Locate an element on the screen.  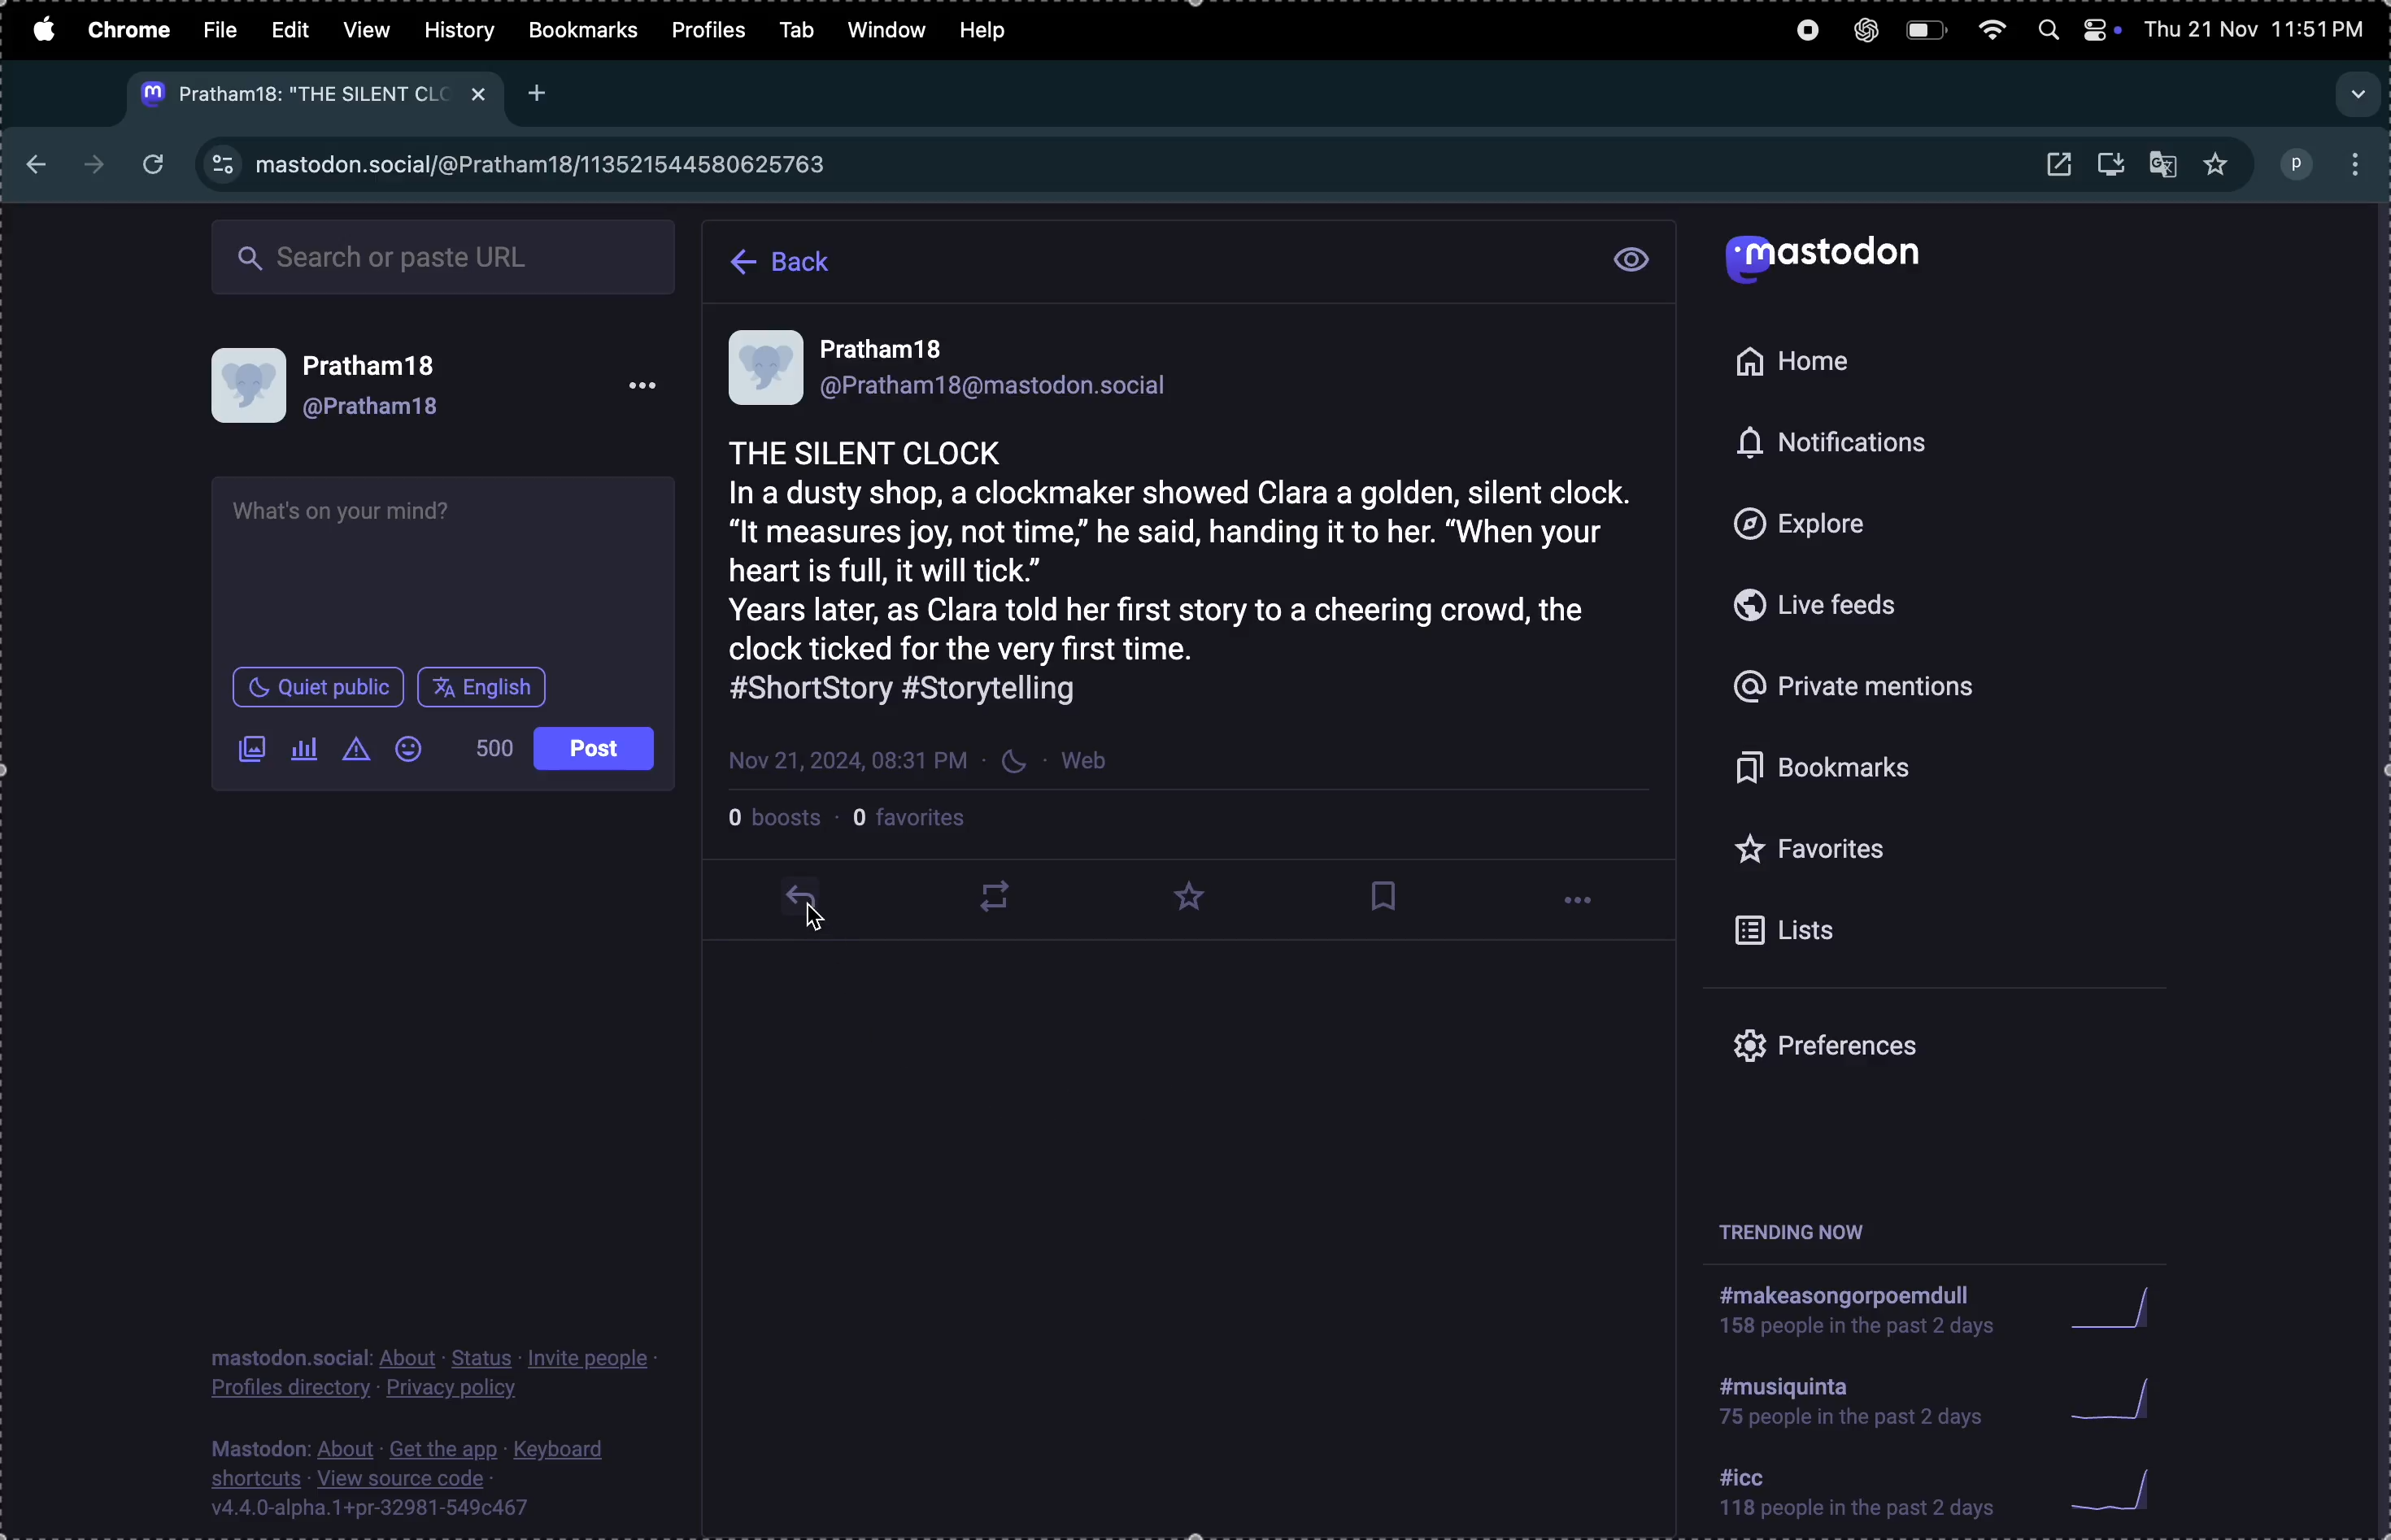
mastodon tab is located at coordinates (308, 95).